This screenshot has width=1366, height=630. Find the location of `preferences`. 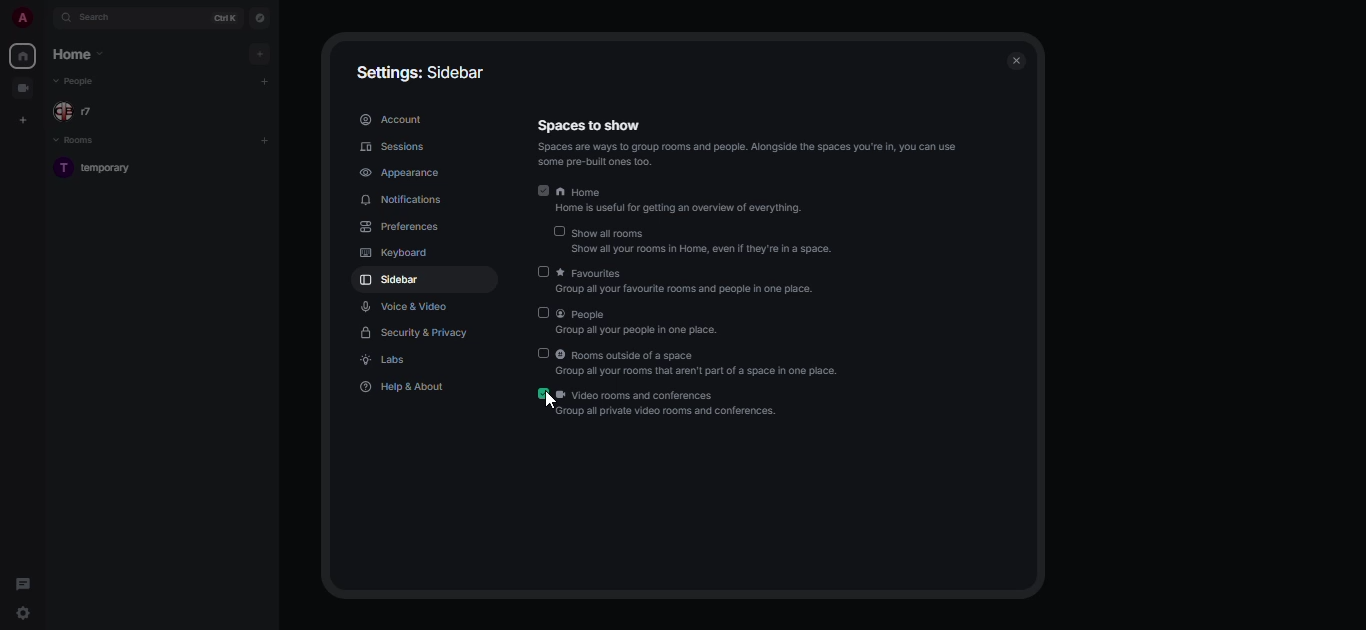

preferences is located at coordinates (398, 227).